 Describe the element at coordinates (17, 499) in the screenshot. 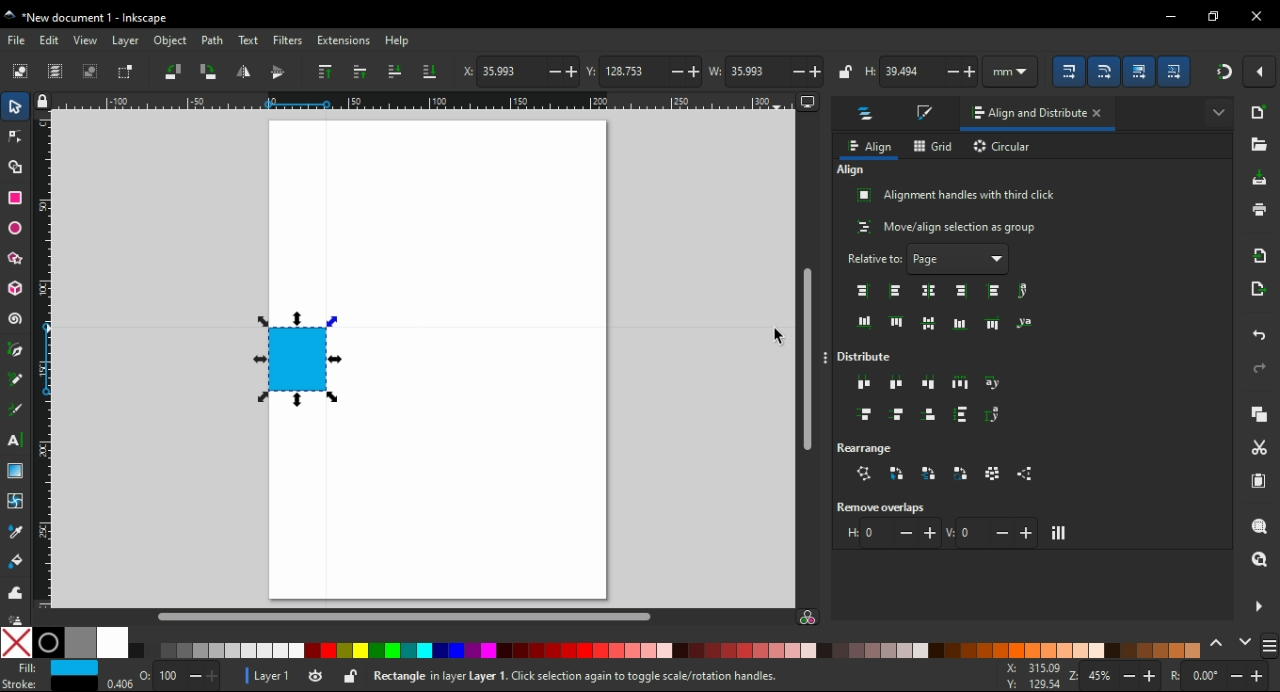

I see `mesh tool` at that location.